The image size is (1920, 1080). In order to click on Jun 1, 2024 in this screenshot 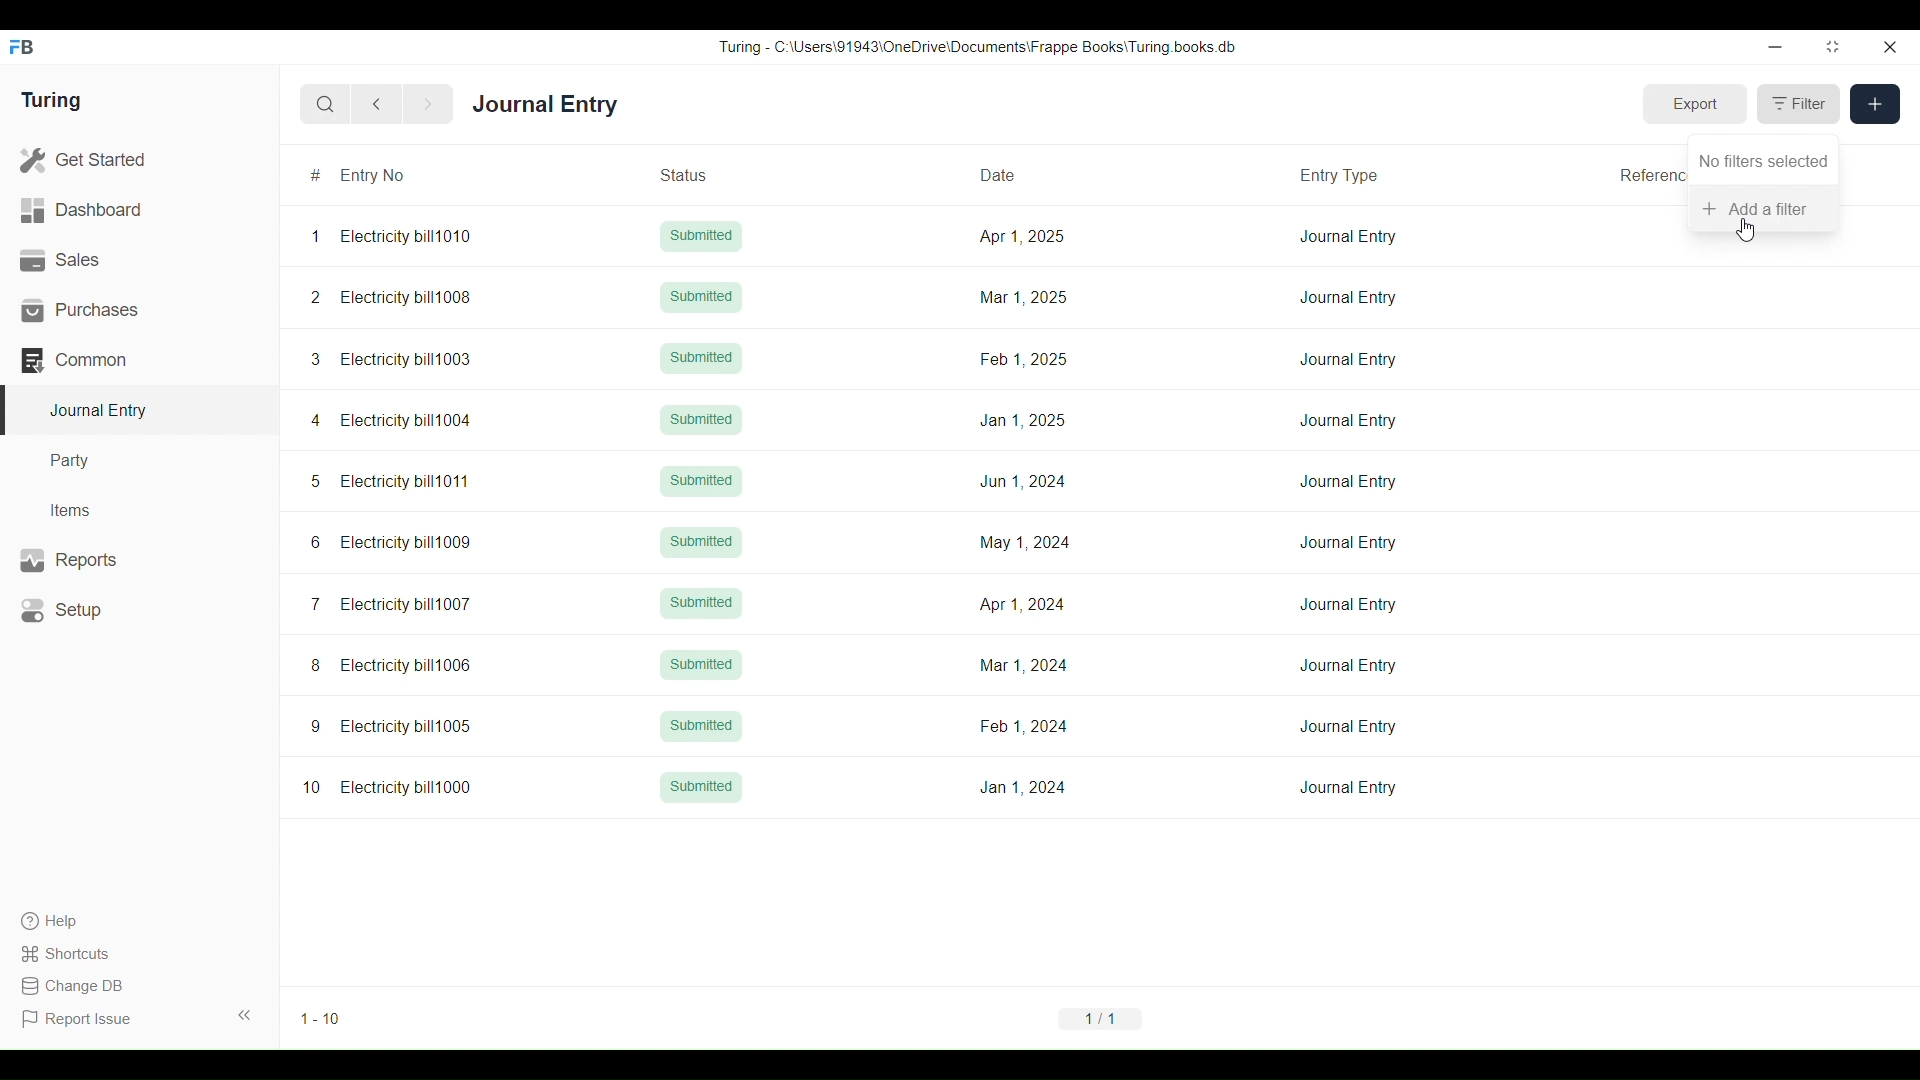, I will do `click(1023, 481)`.